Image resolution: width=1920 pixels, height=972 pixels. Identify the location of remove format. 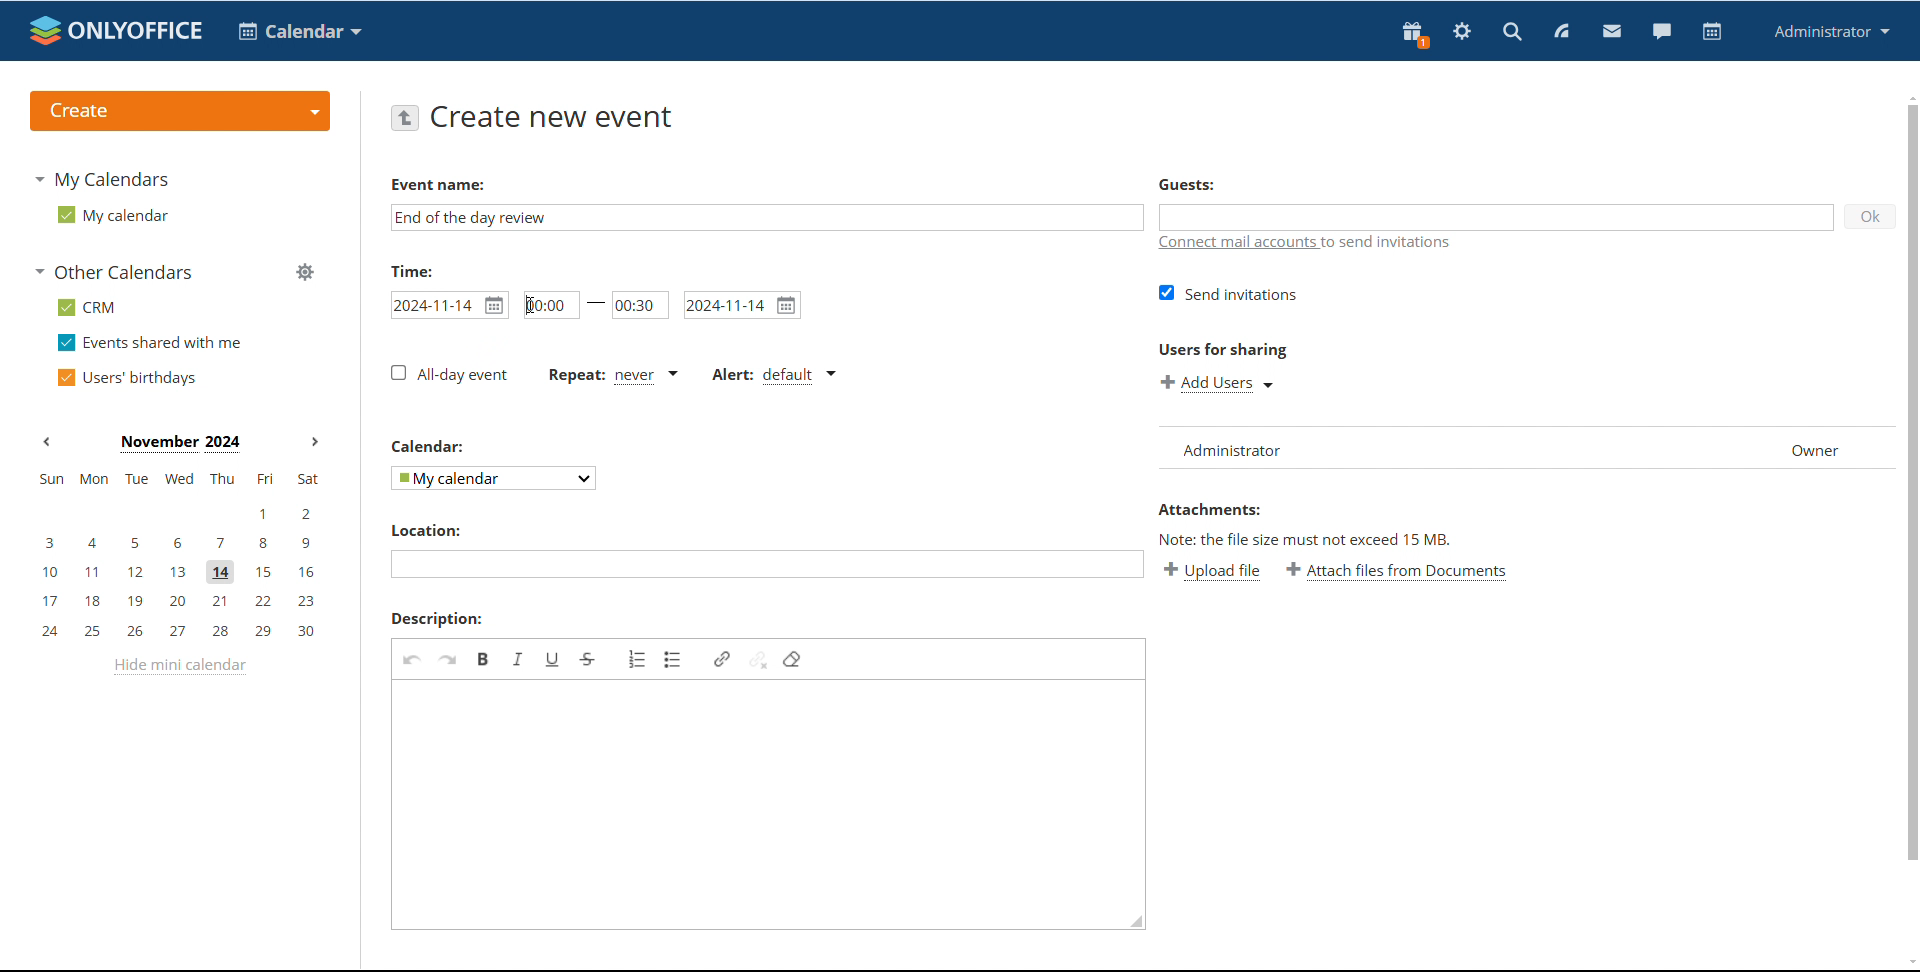
(792, 659).